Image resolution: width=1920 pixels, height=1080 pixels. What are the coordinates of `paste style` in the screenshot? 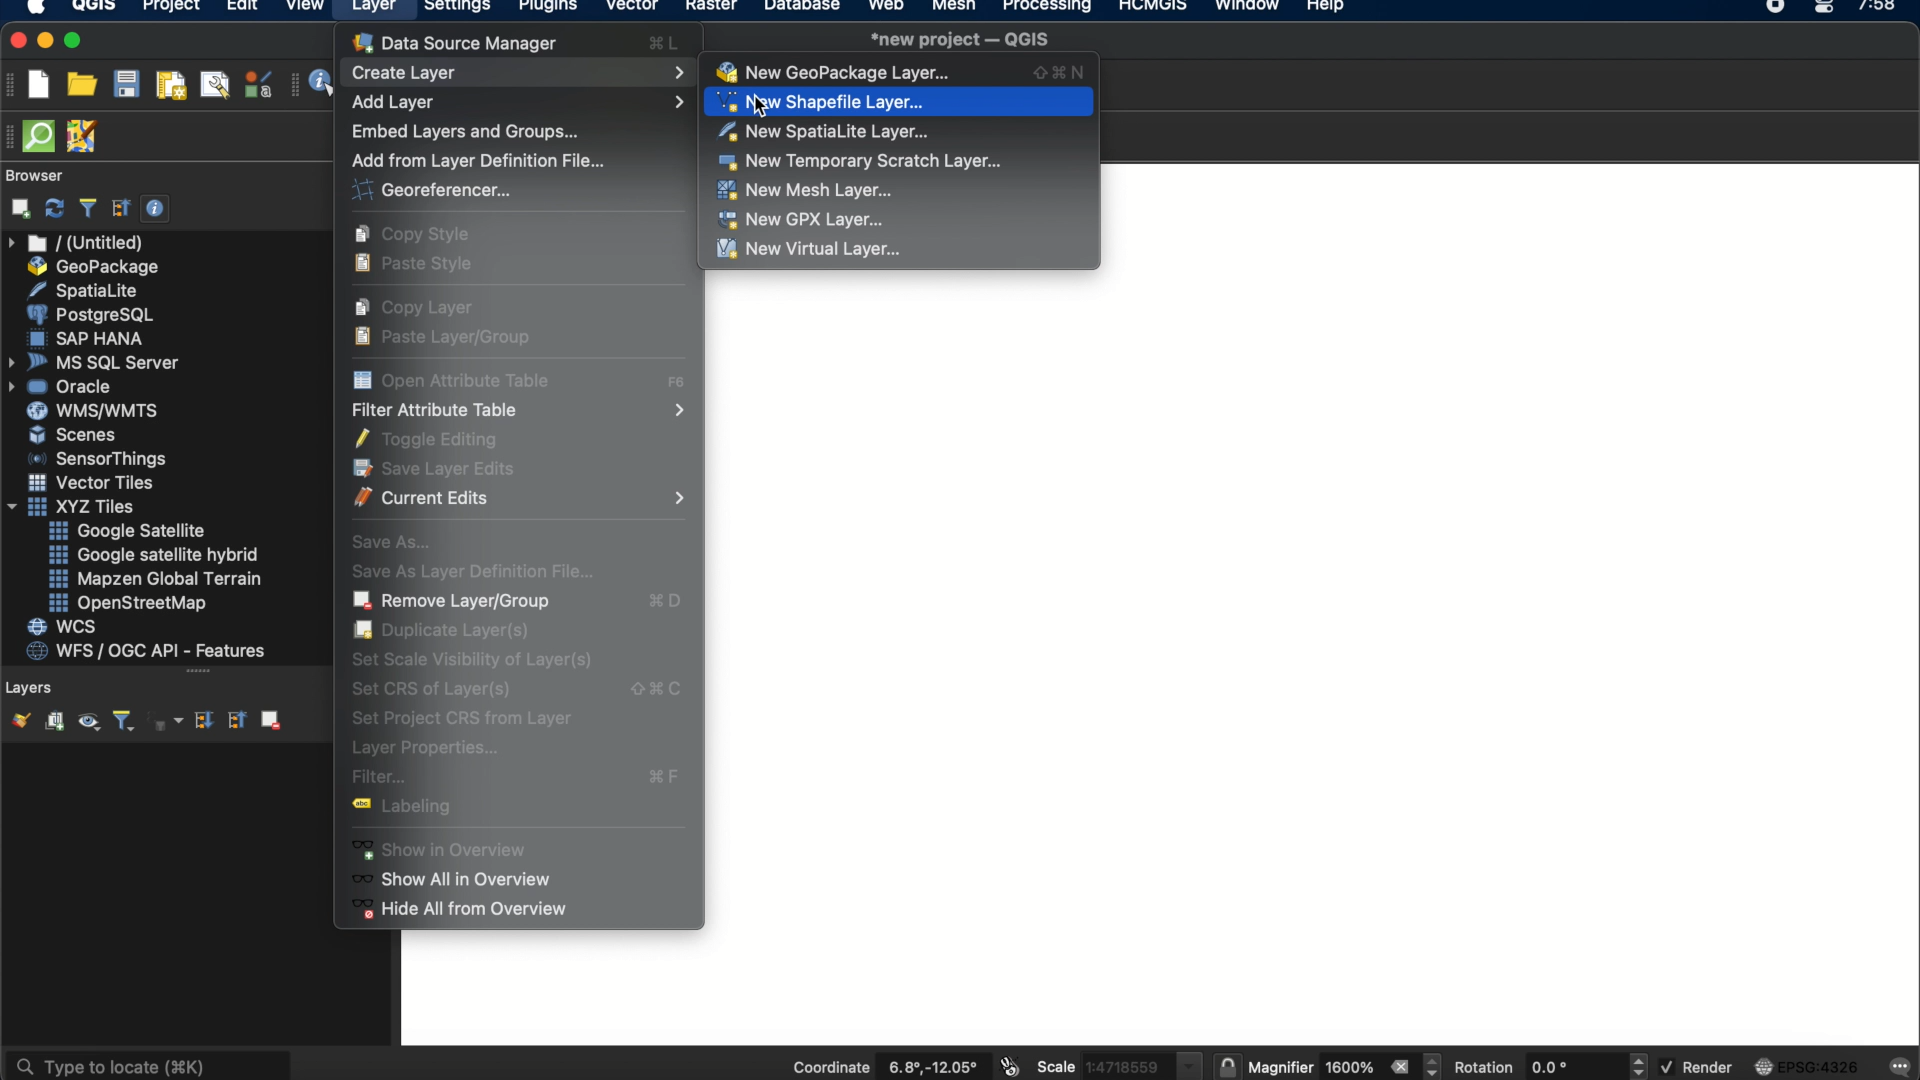 It's located at (415, 263).